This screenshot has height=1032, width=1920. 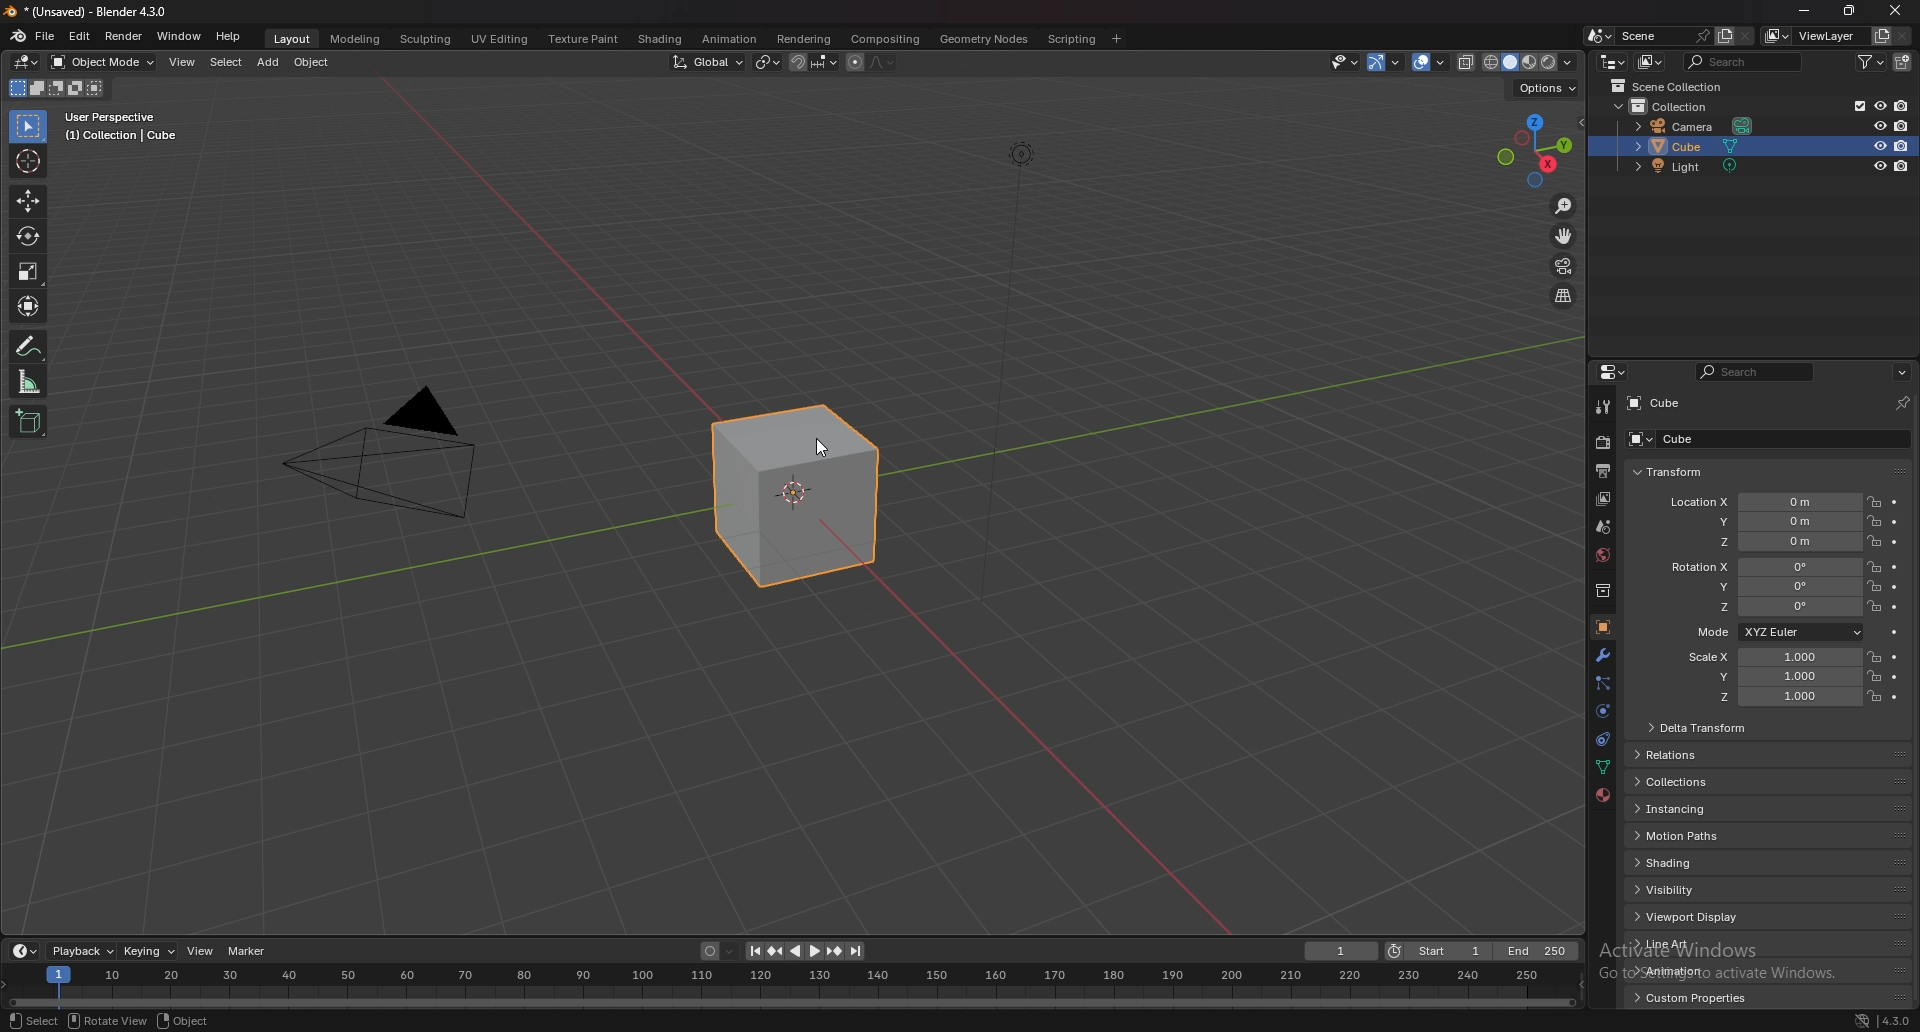 What do you see at coordinates (1116, 39) in the screenshot?
I see `add workspace` at bounding box center [1116, 39].